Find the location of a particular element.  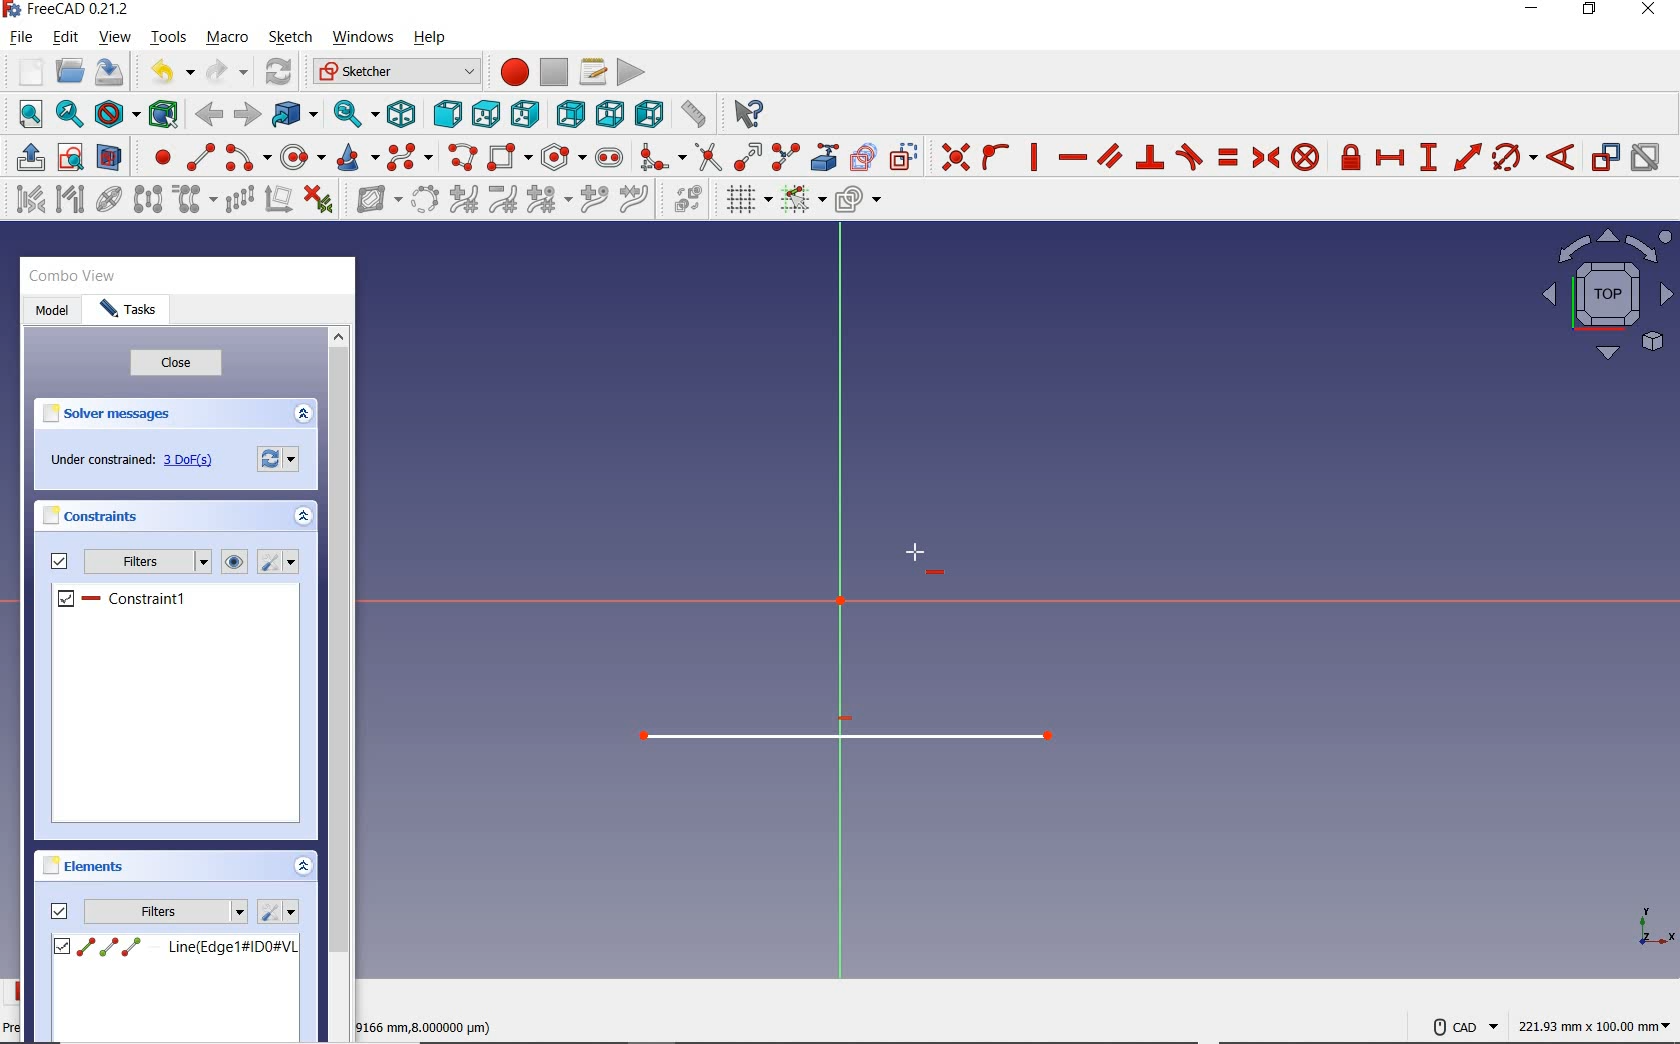

CREATE SLOT is located at coordinates (609, 157).